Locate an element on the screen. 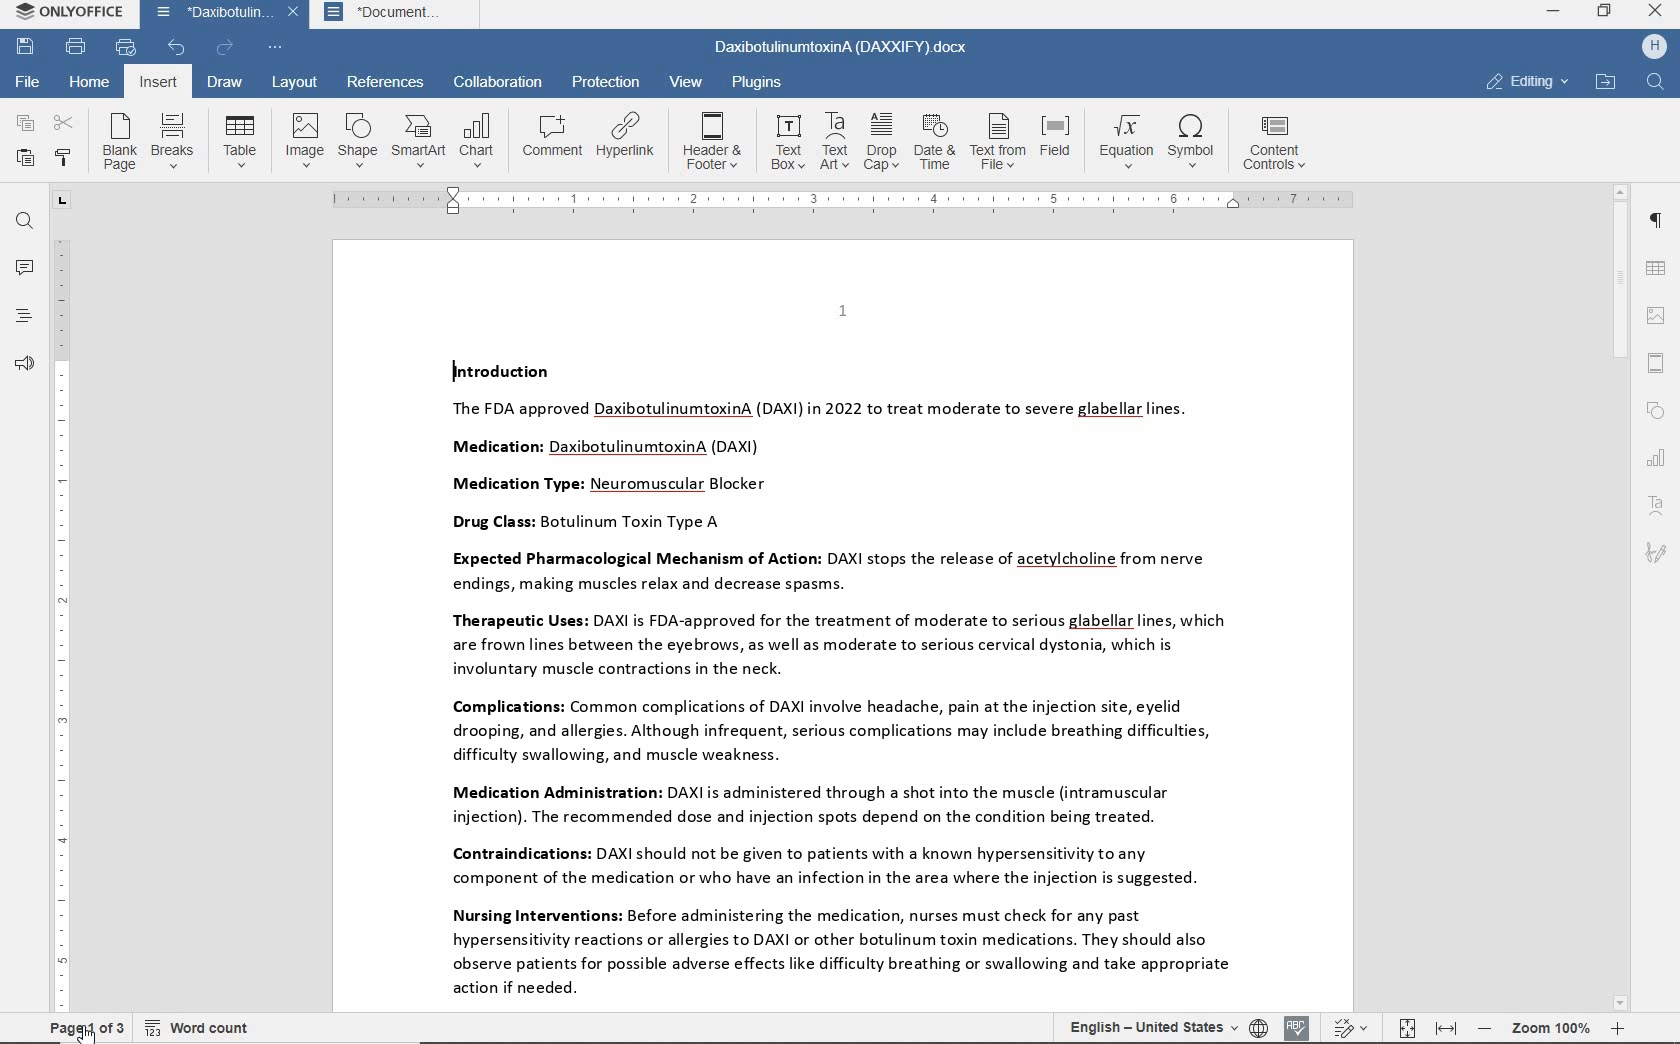  hyperlink is located at coordinates (627, 135).